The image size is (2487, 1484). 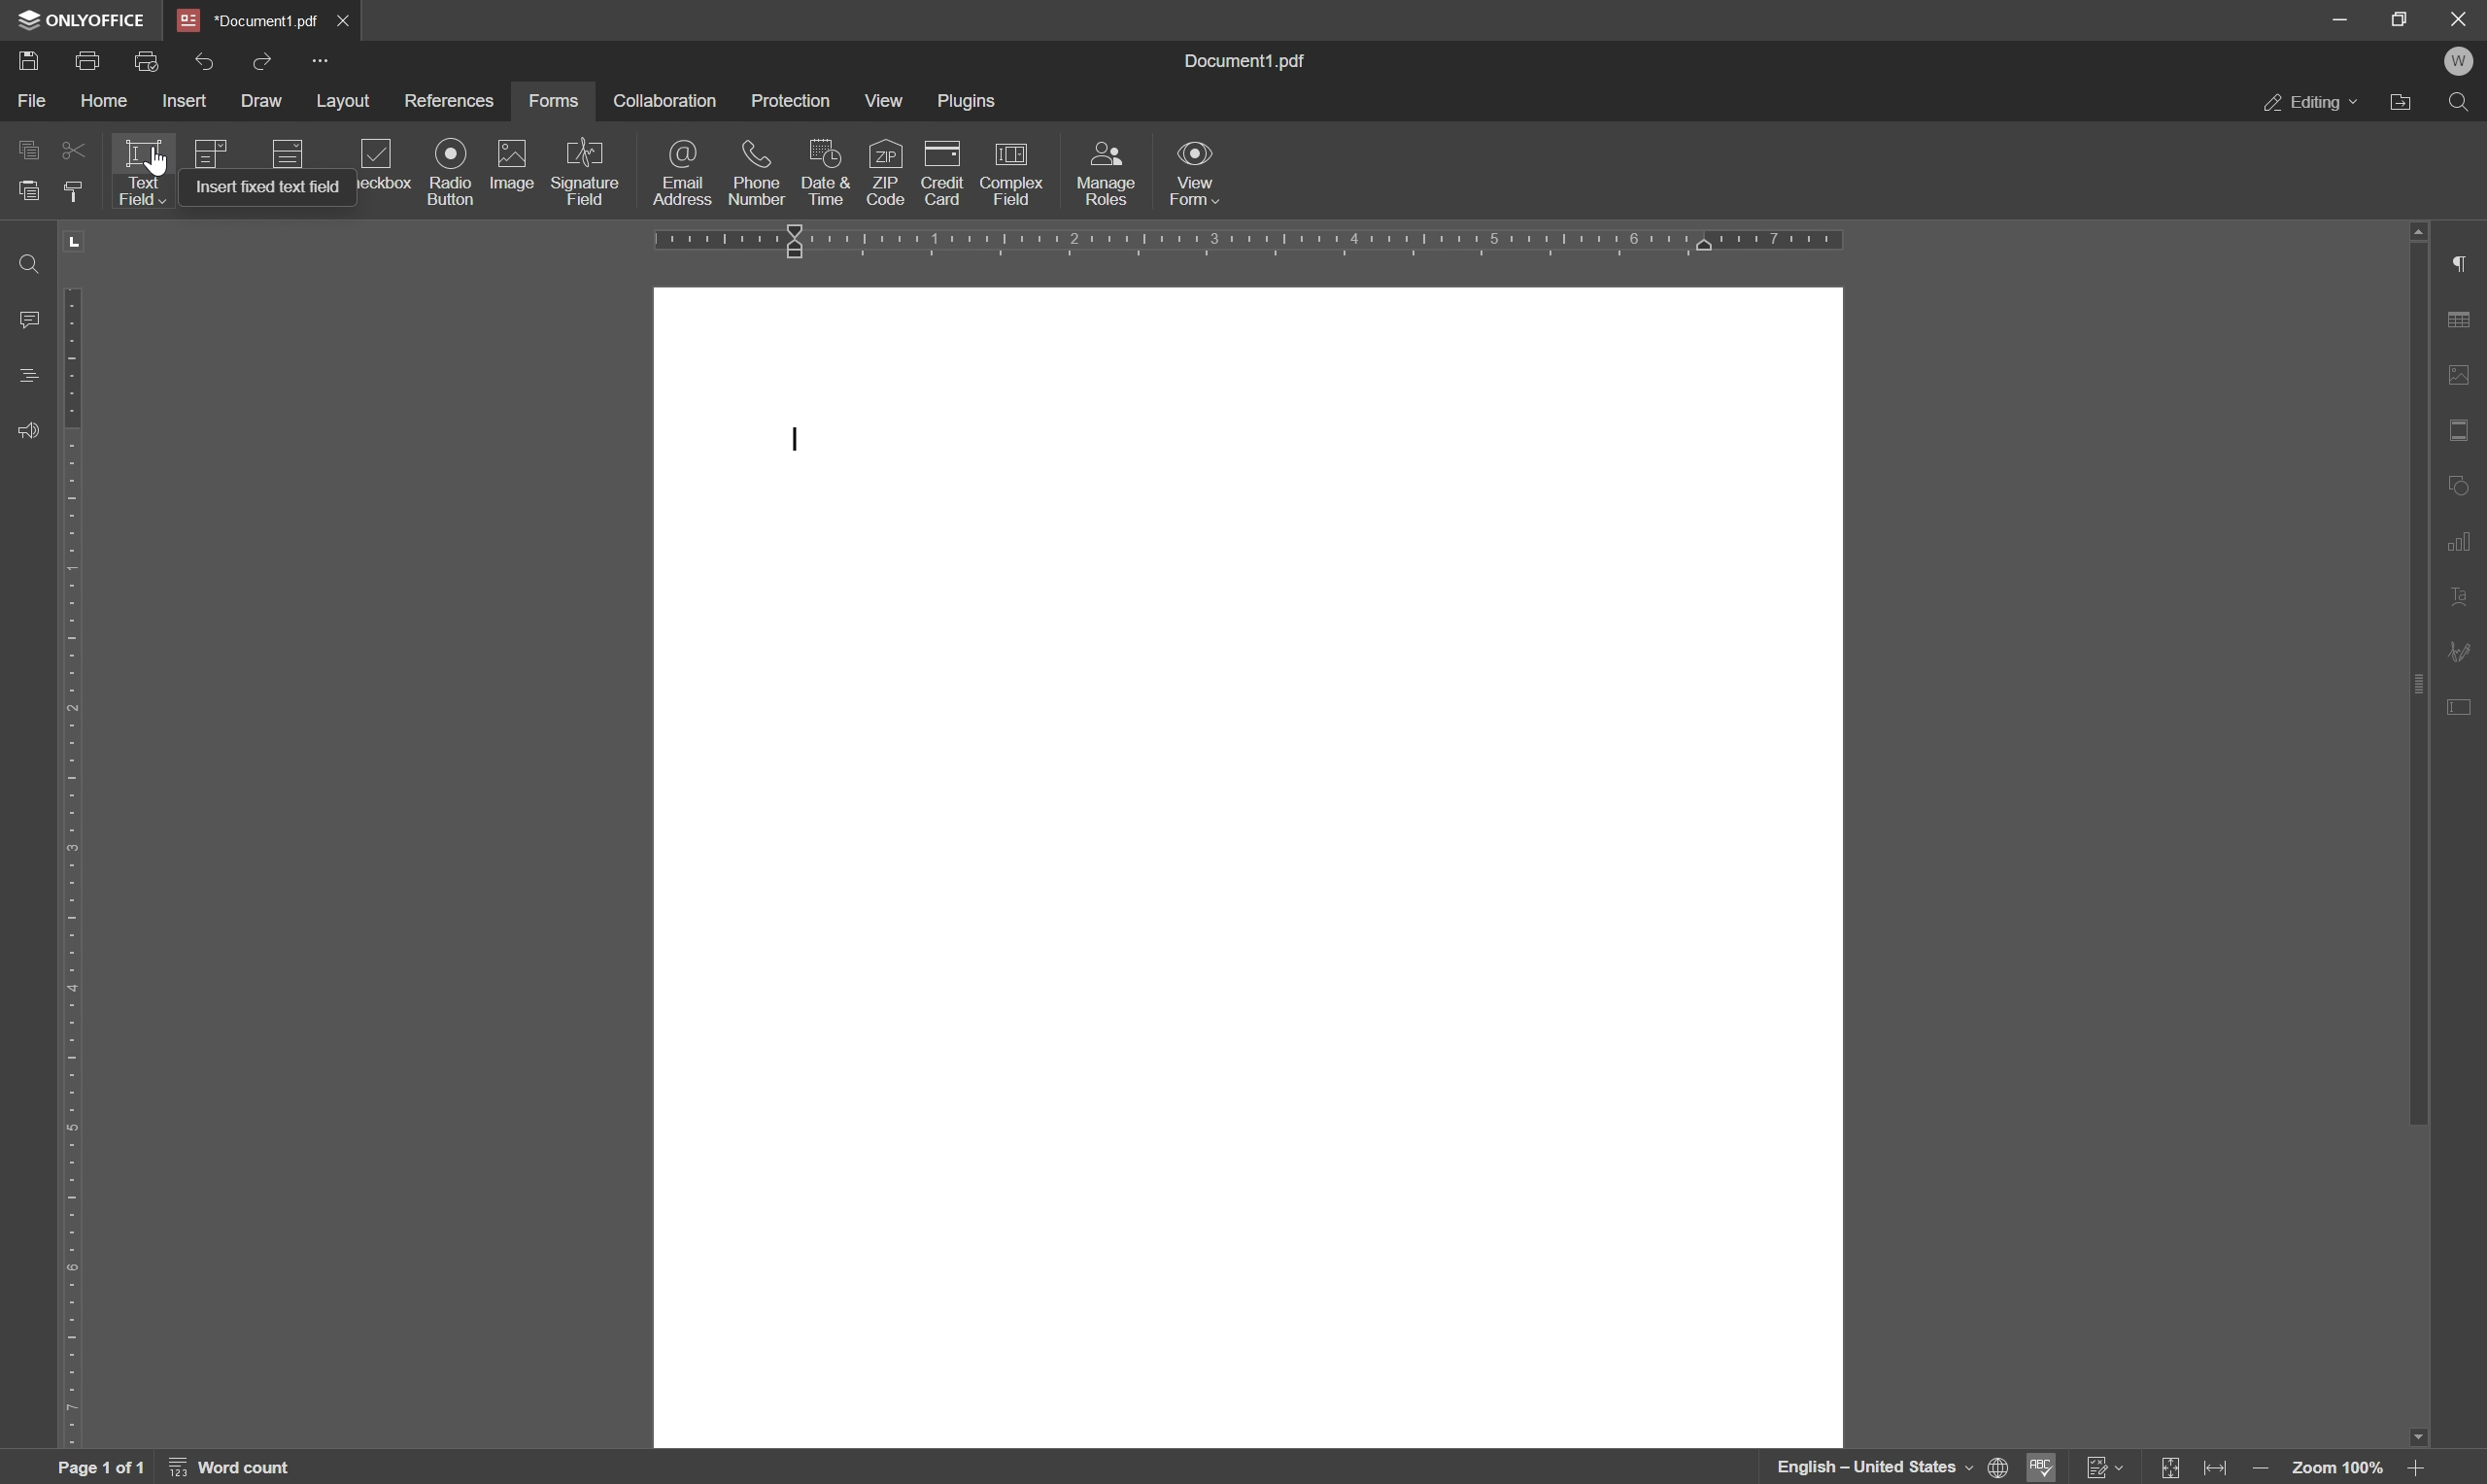 I want to click on paste, so click(x=30, y=189).